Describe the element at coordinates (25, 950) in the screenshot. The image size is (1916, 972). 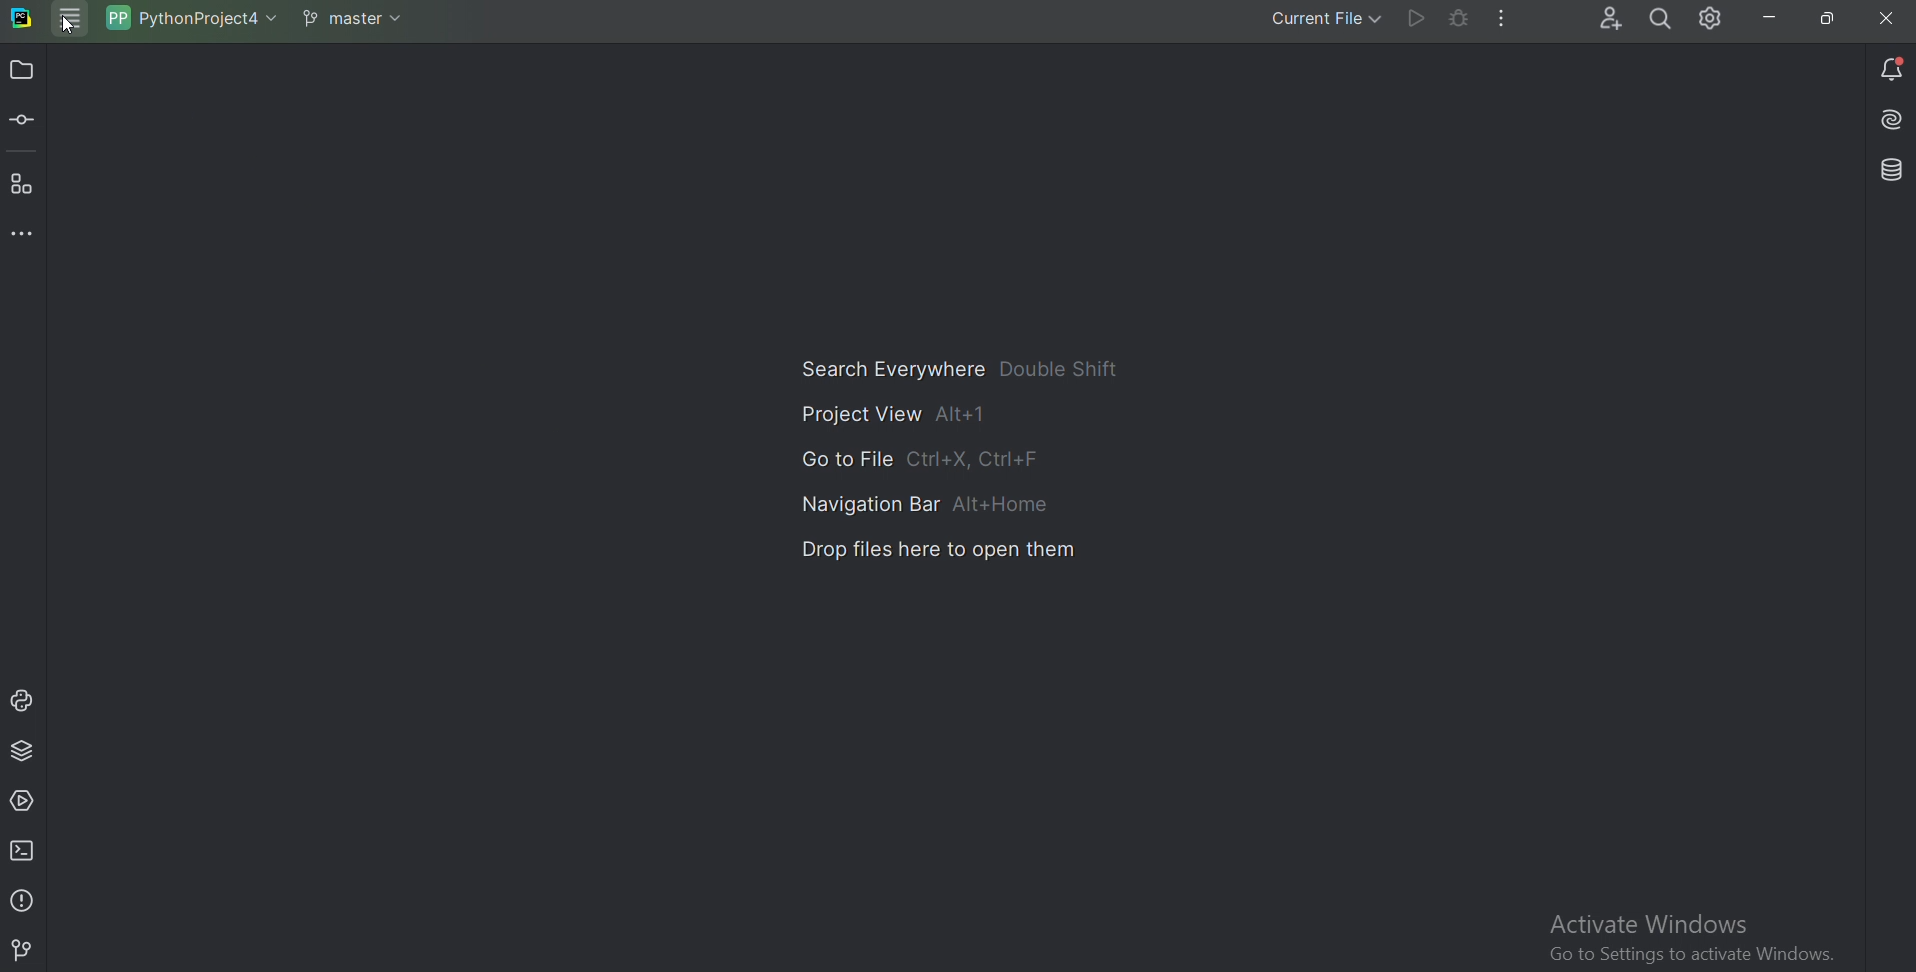
I see `Git` at that location.